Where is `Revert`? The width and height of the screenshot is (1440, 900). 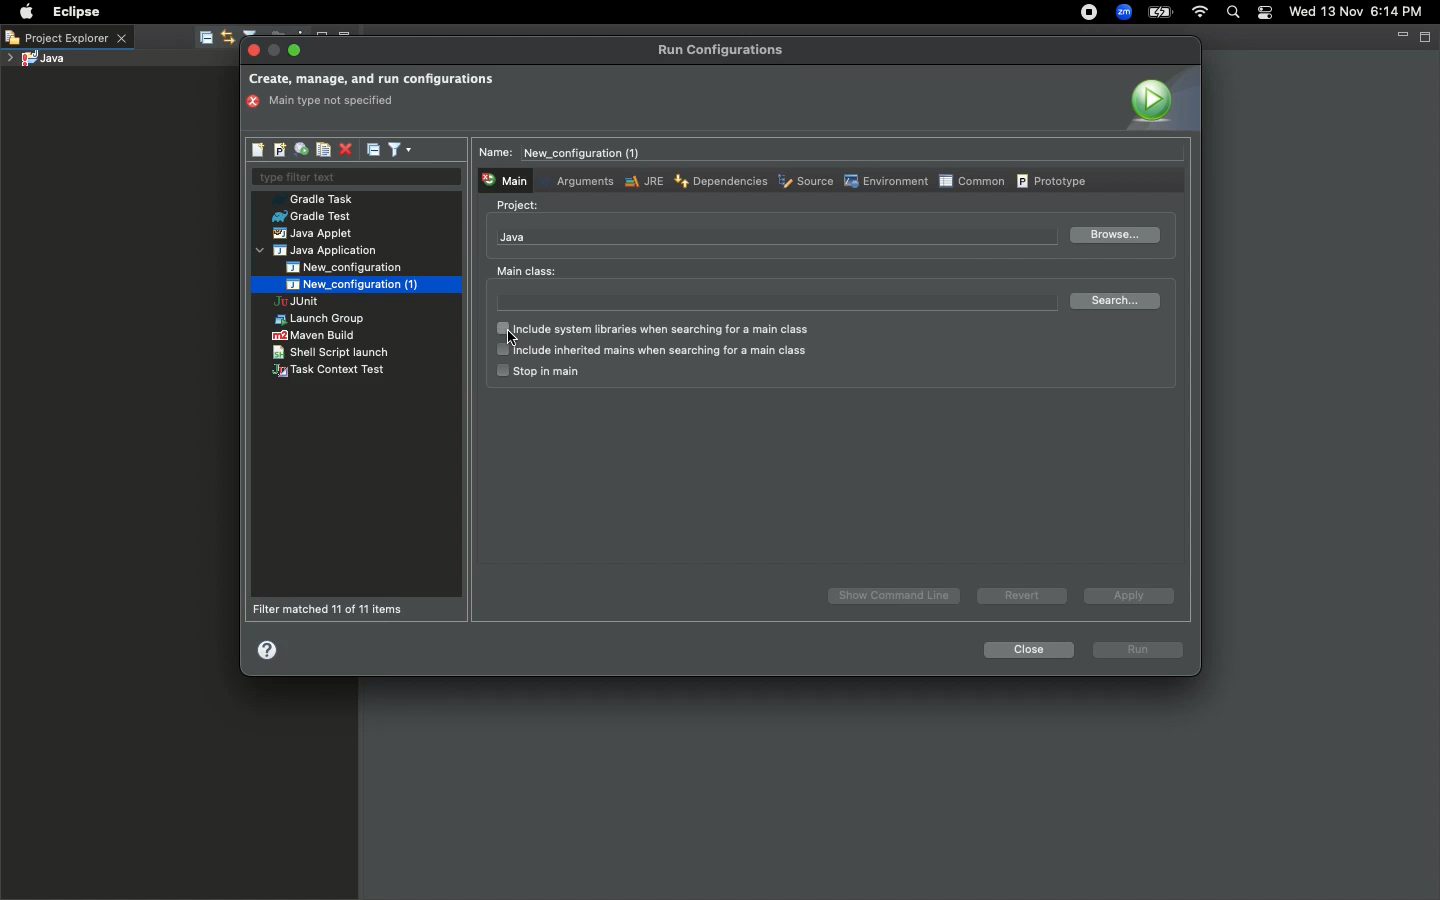
Revert is located at coordinates (1019, 595).